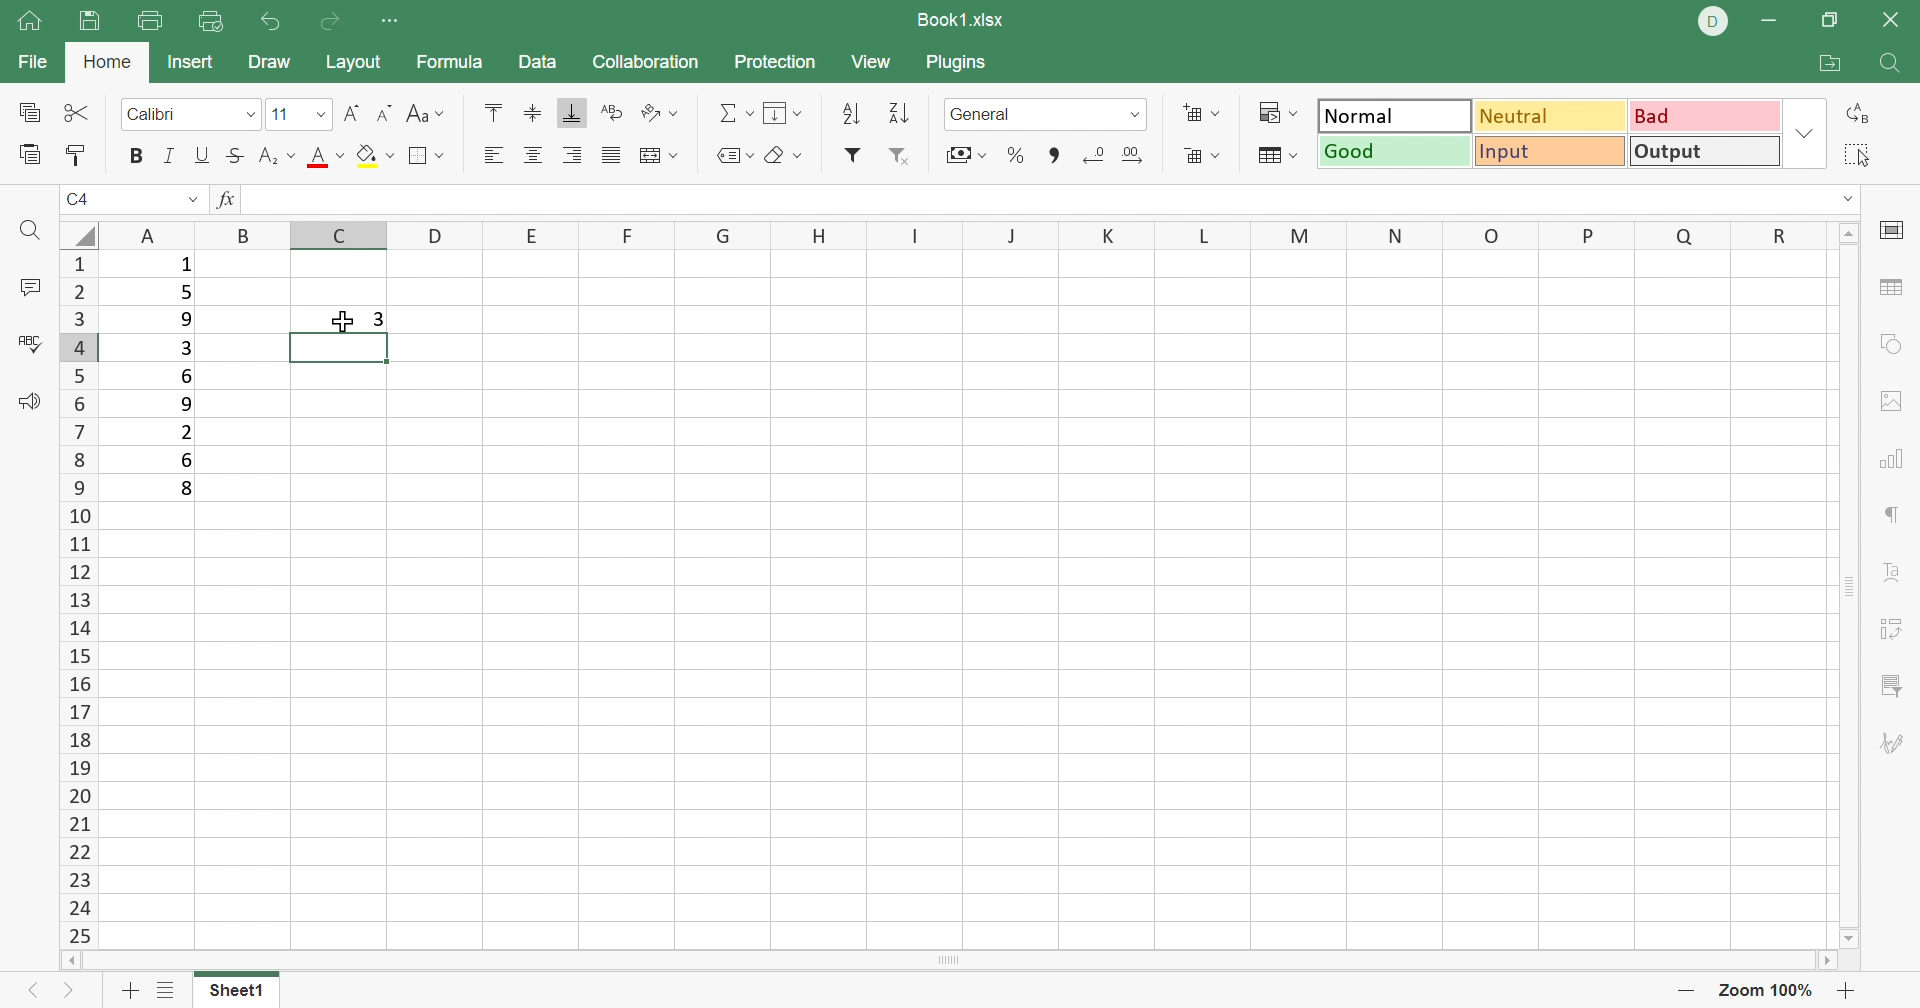  Describe the element at coordinates (381, 317) in the screenshot. I see `3` at that location.